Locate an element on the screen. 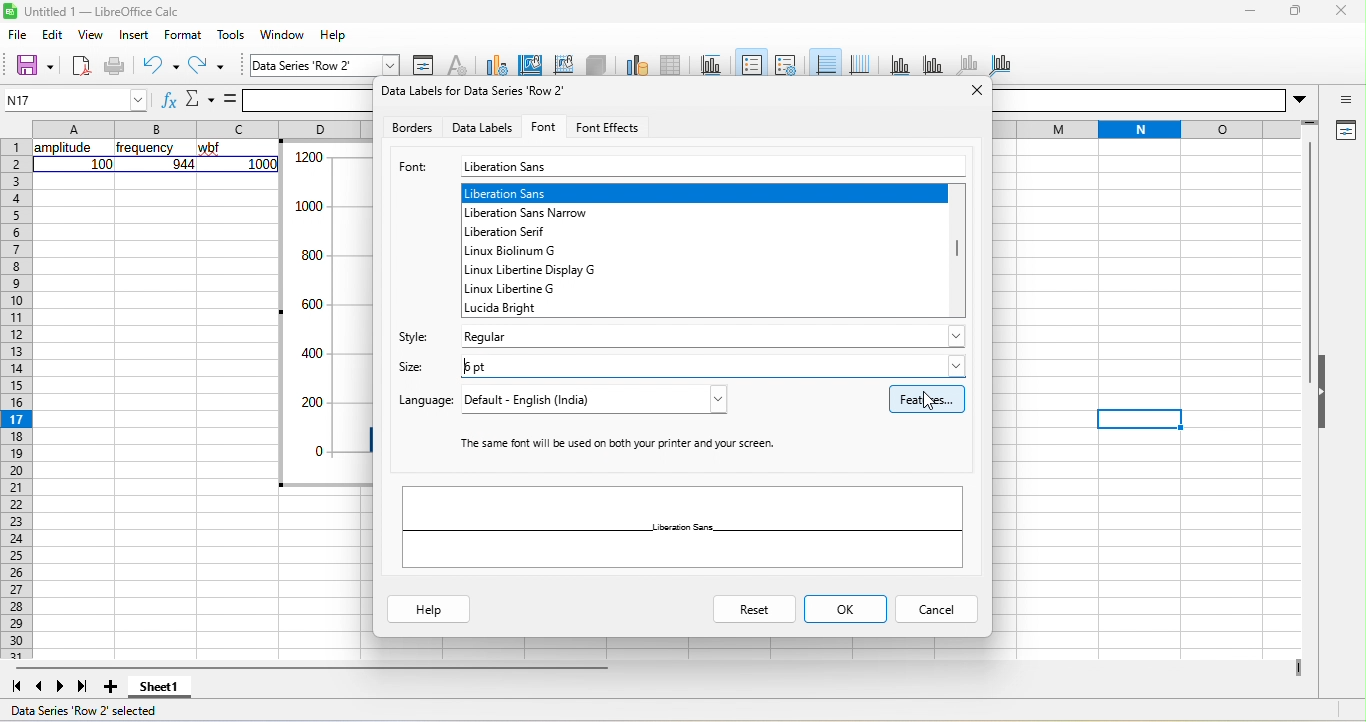 This screenshot has width=1366, height=722. N17 is located at coordinates (73, 98).